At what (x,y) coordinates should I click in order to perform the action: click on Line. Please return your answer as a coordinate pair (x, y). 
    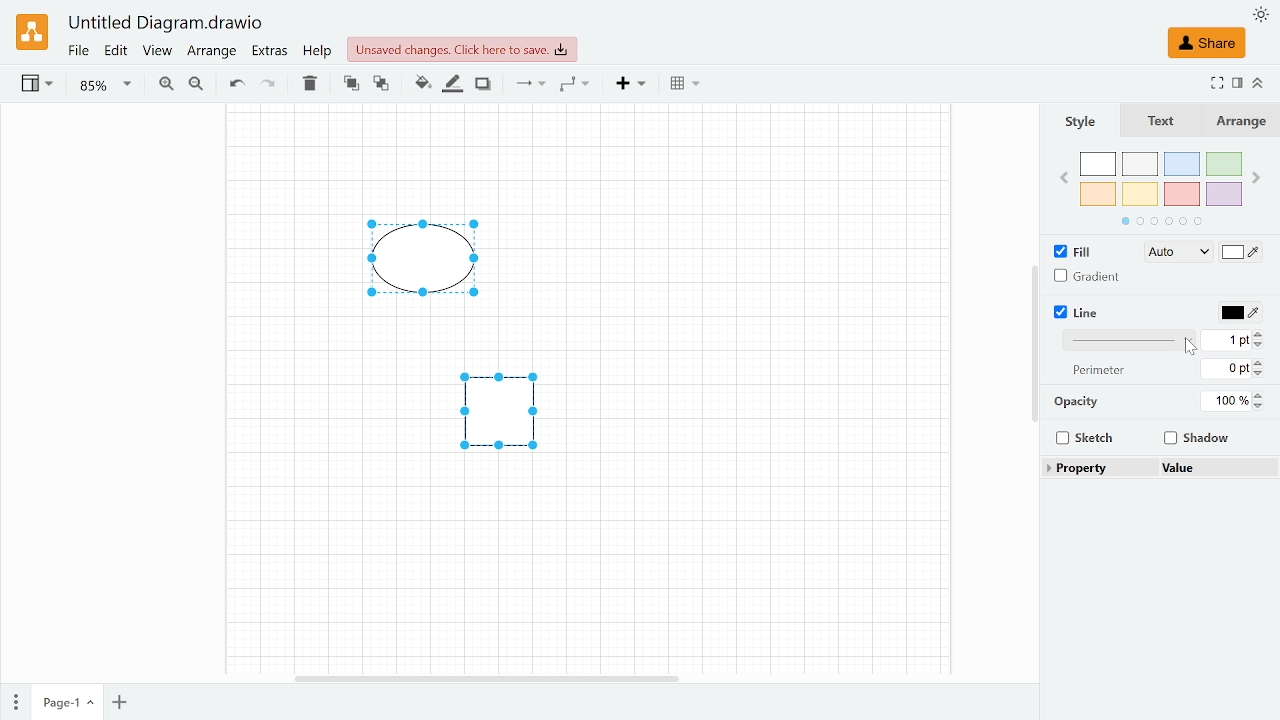
    Looking at the image, I should click on (1075, 313).